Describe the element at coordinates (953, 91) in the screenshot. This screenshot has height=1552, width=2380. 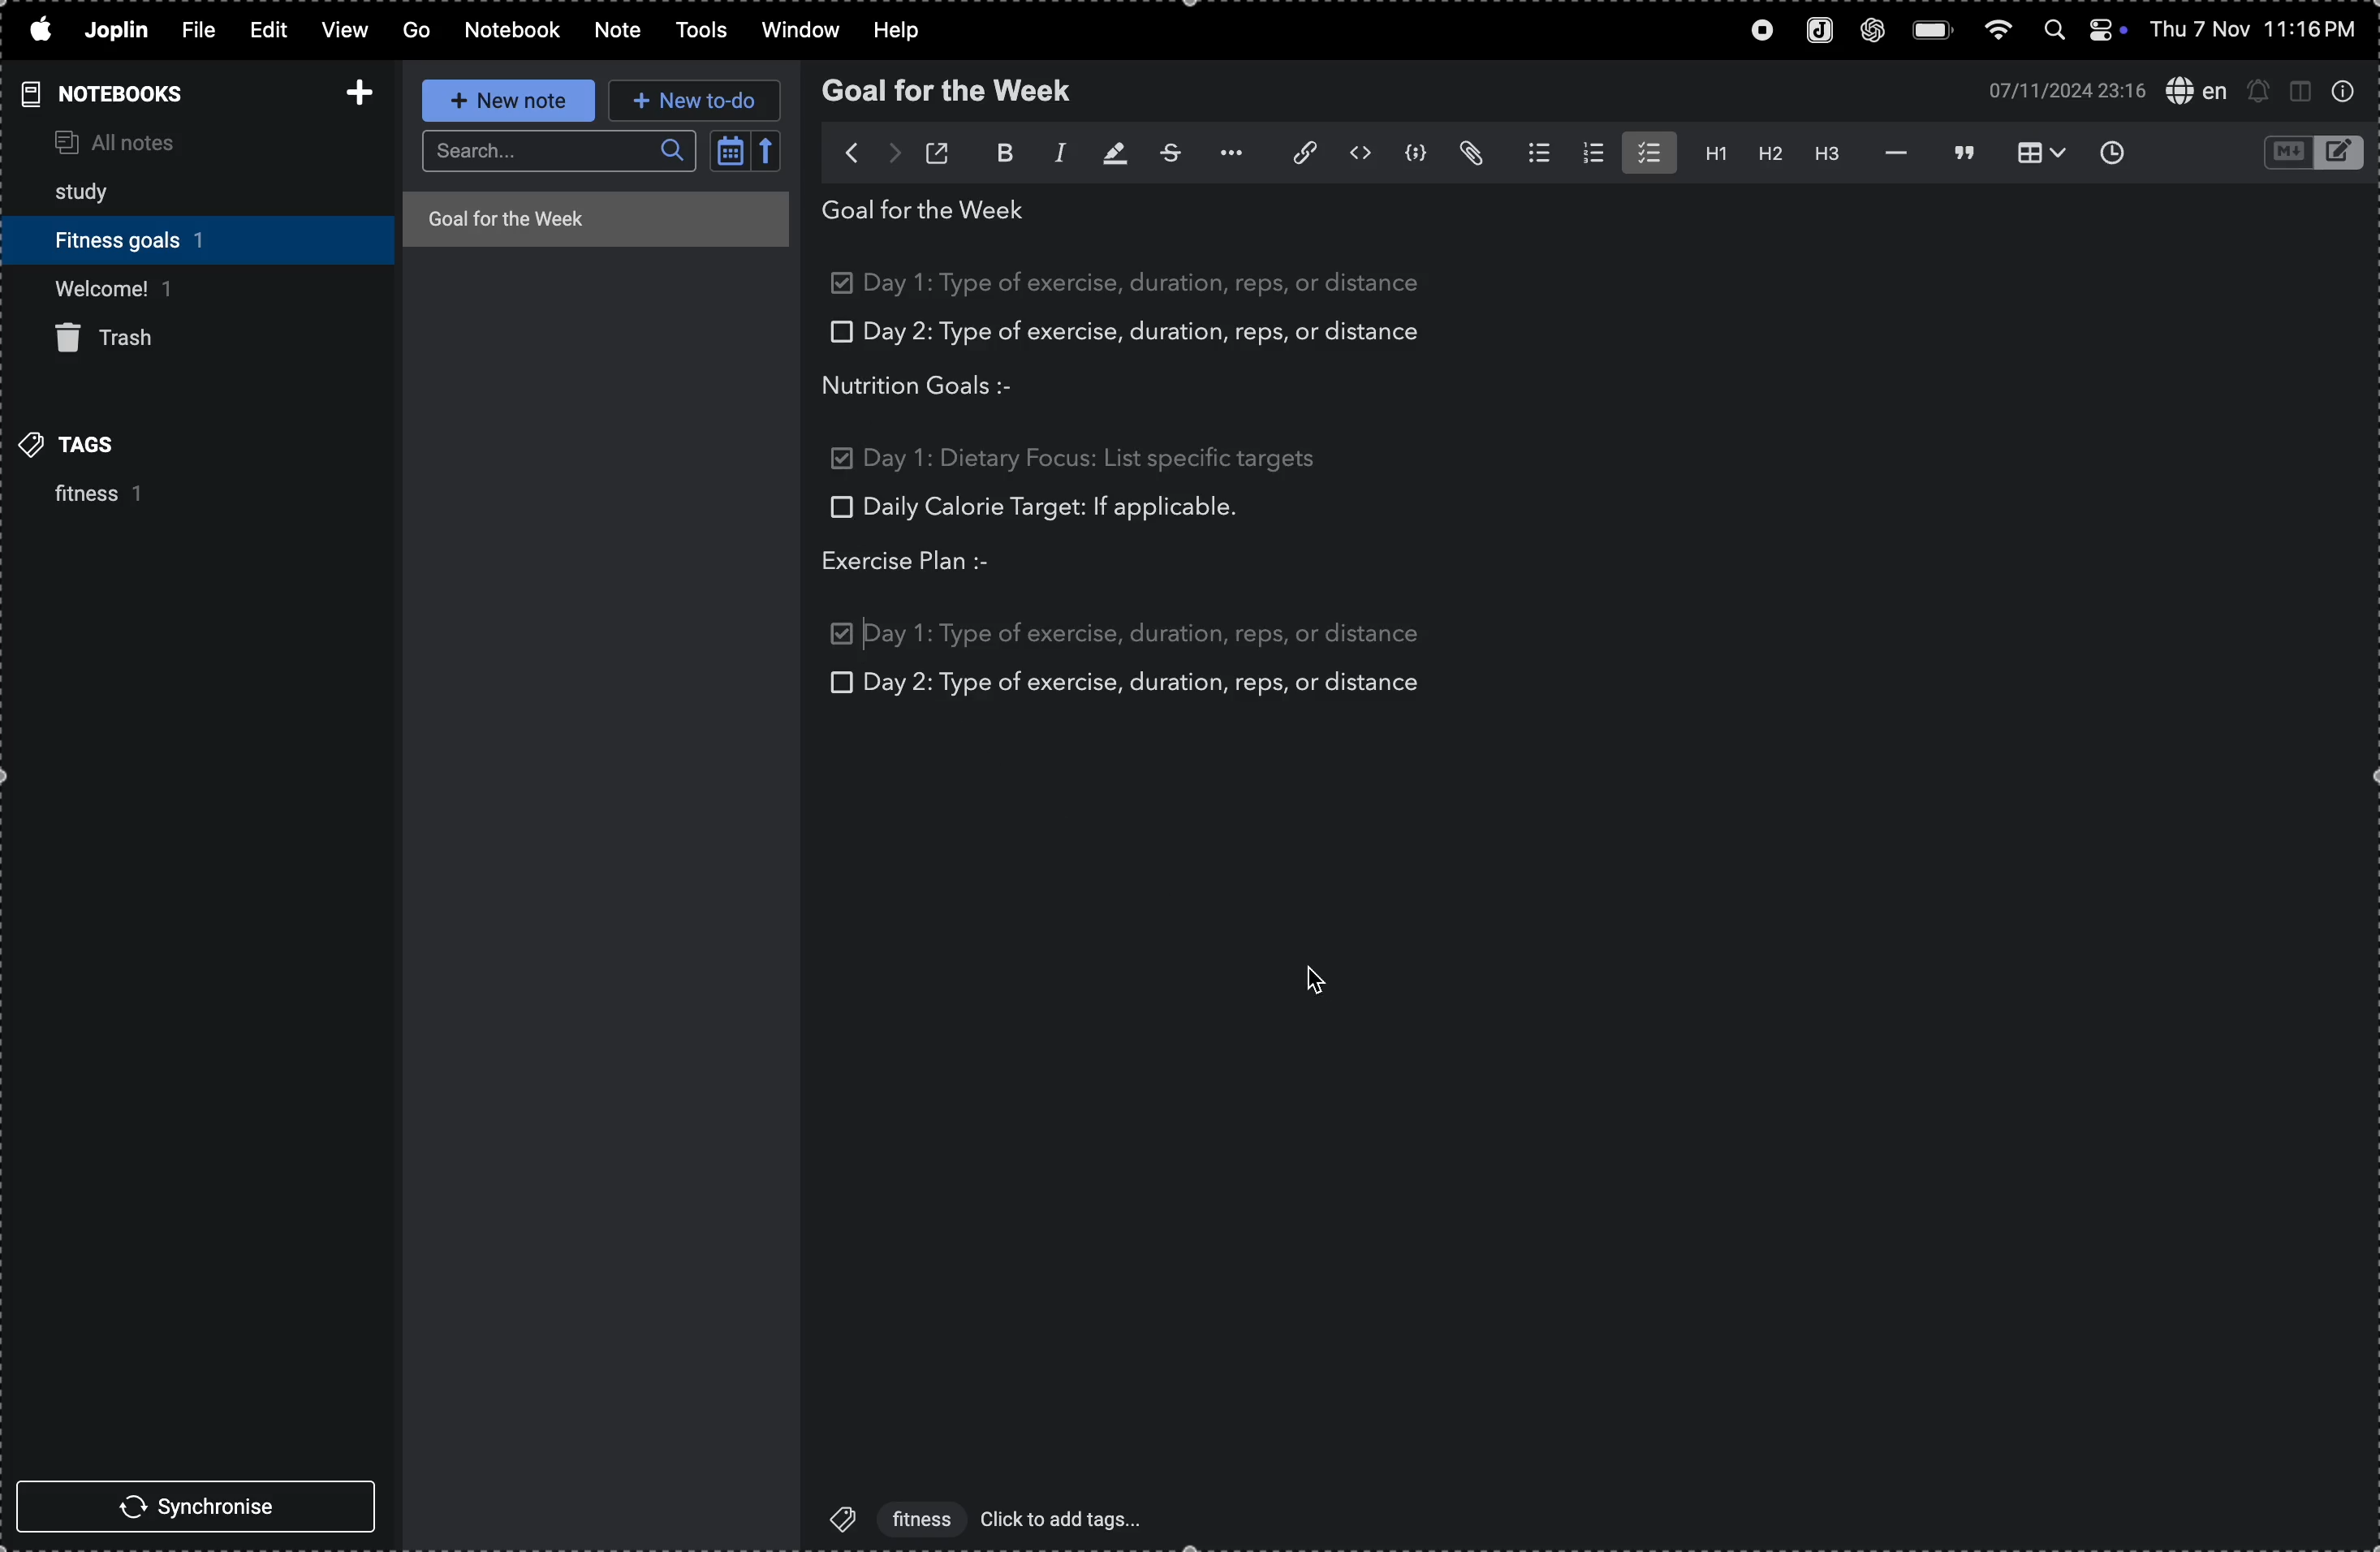
I see `goal for the week` at that location.